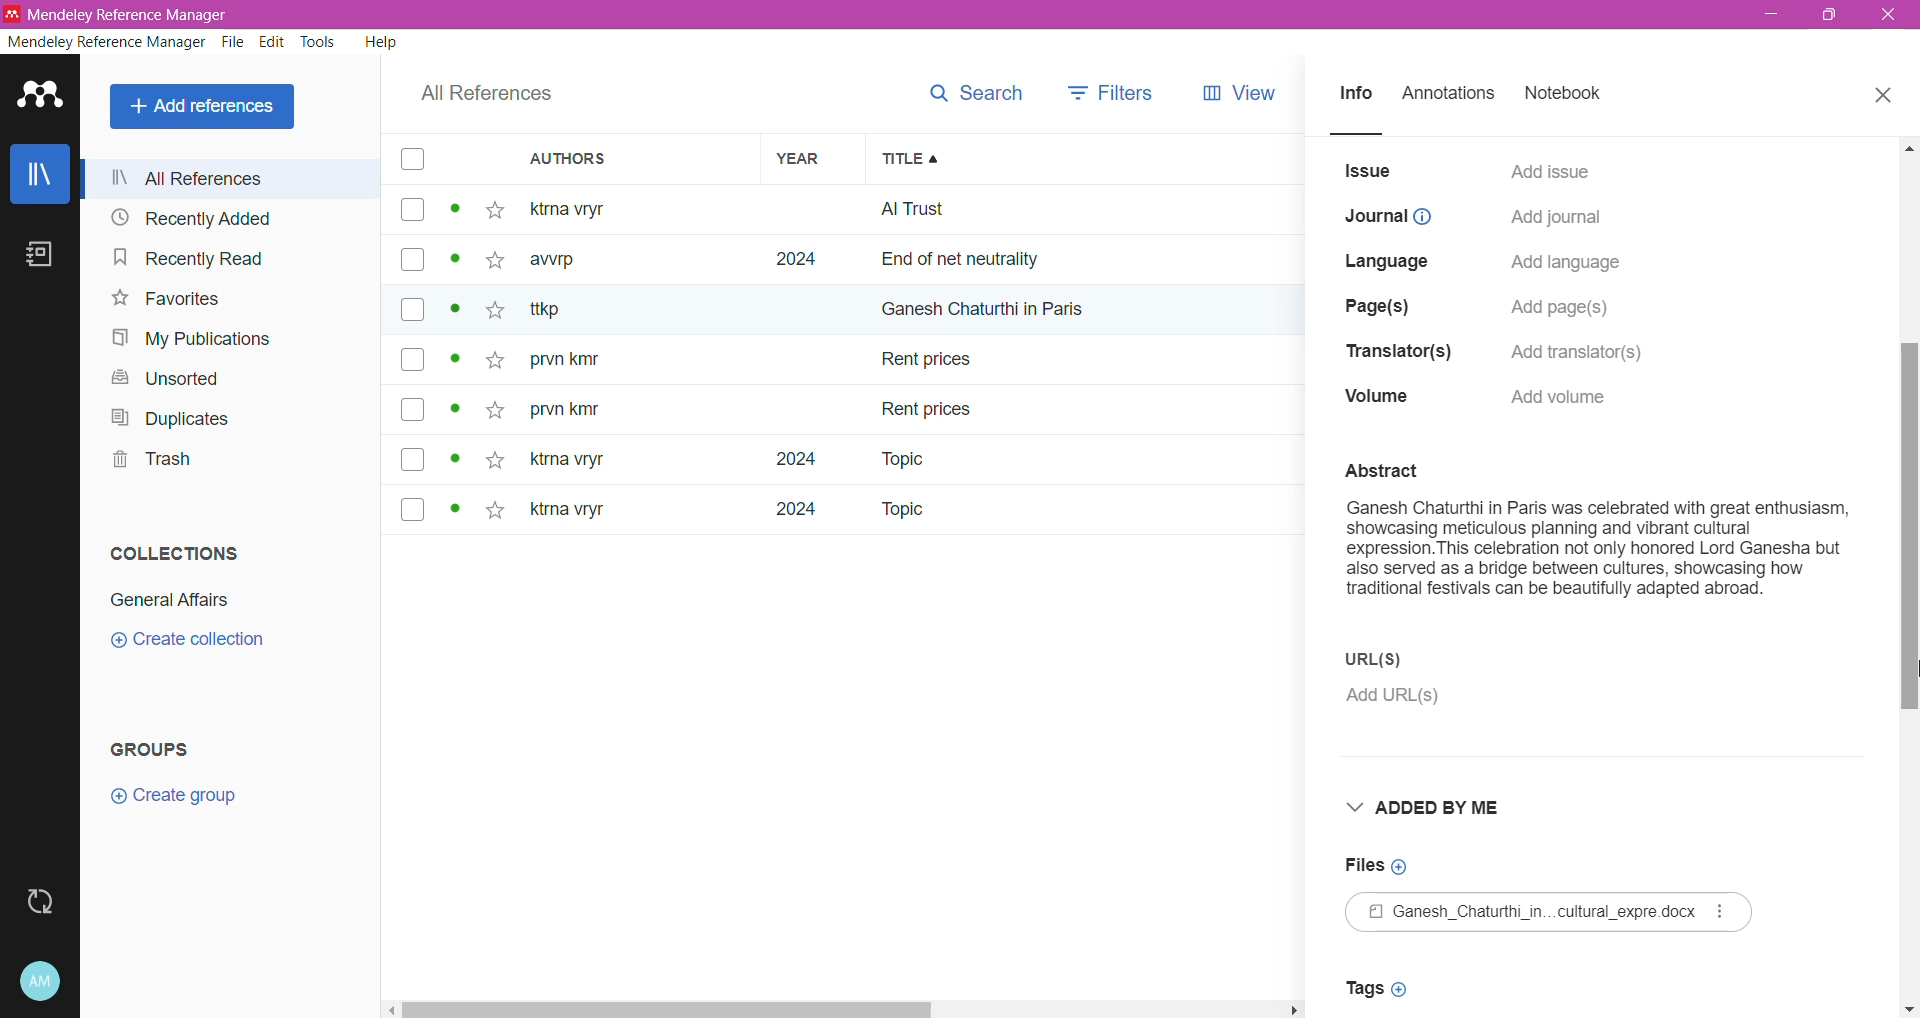 Image resolution: width=1920 pixels, height=1018 pixels. What do you see at coordinates (120, 14) in the screenshot?
I see `Application Name` at bounding box center [120, 14].